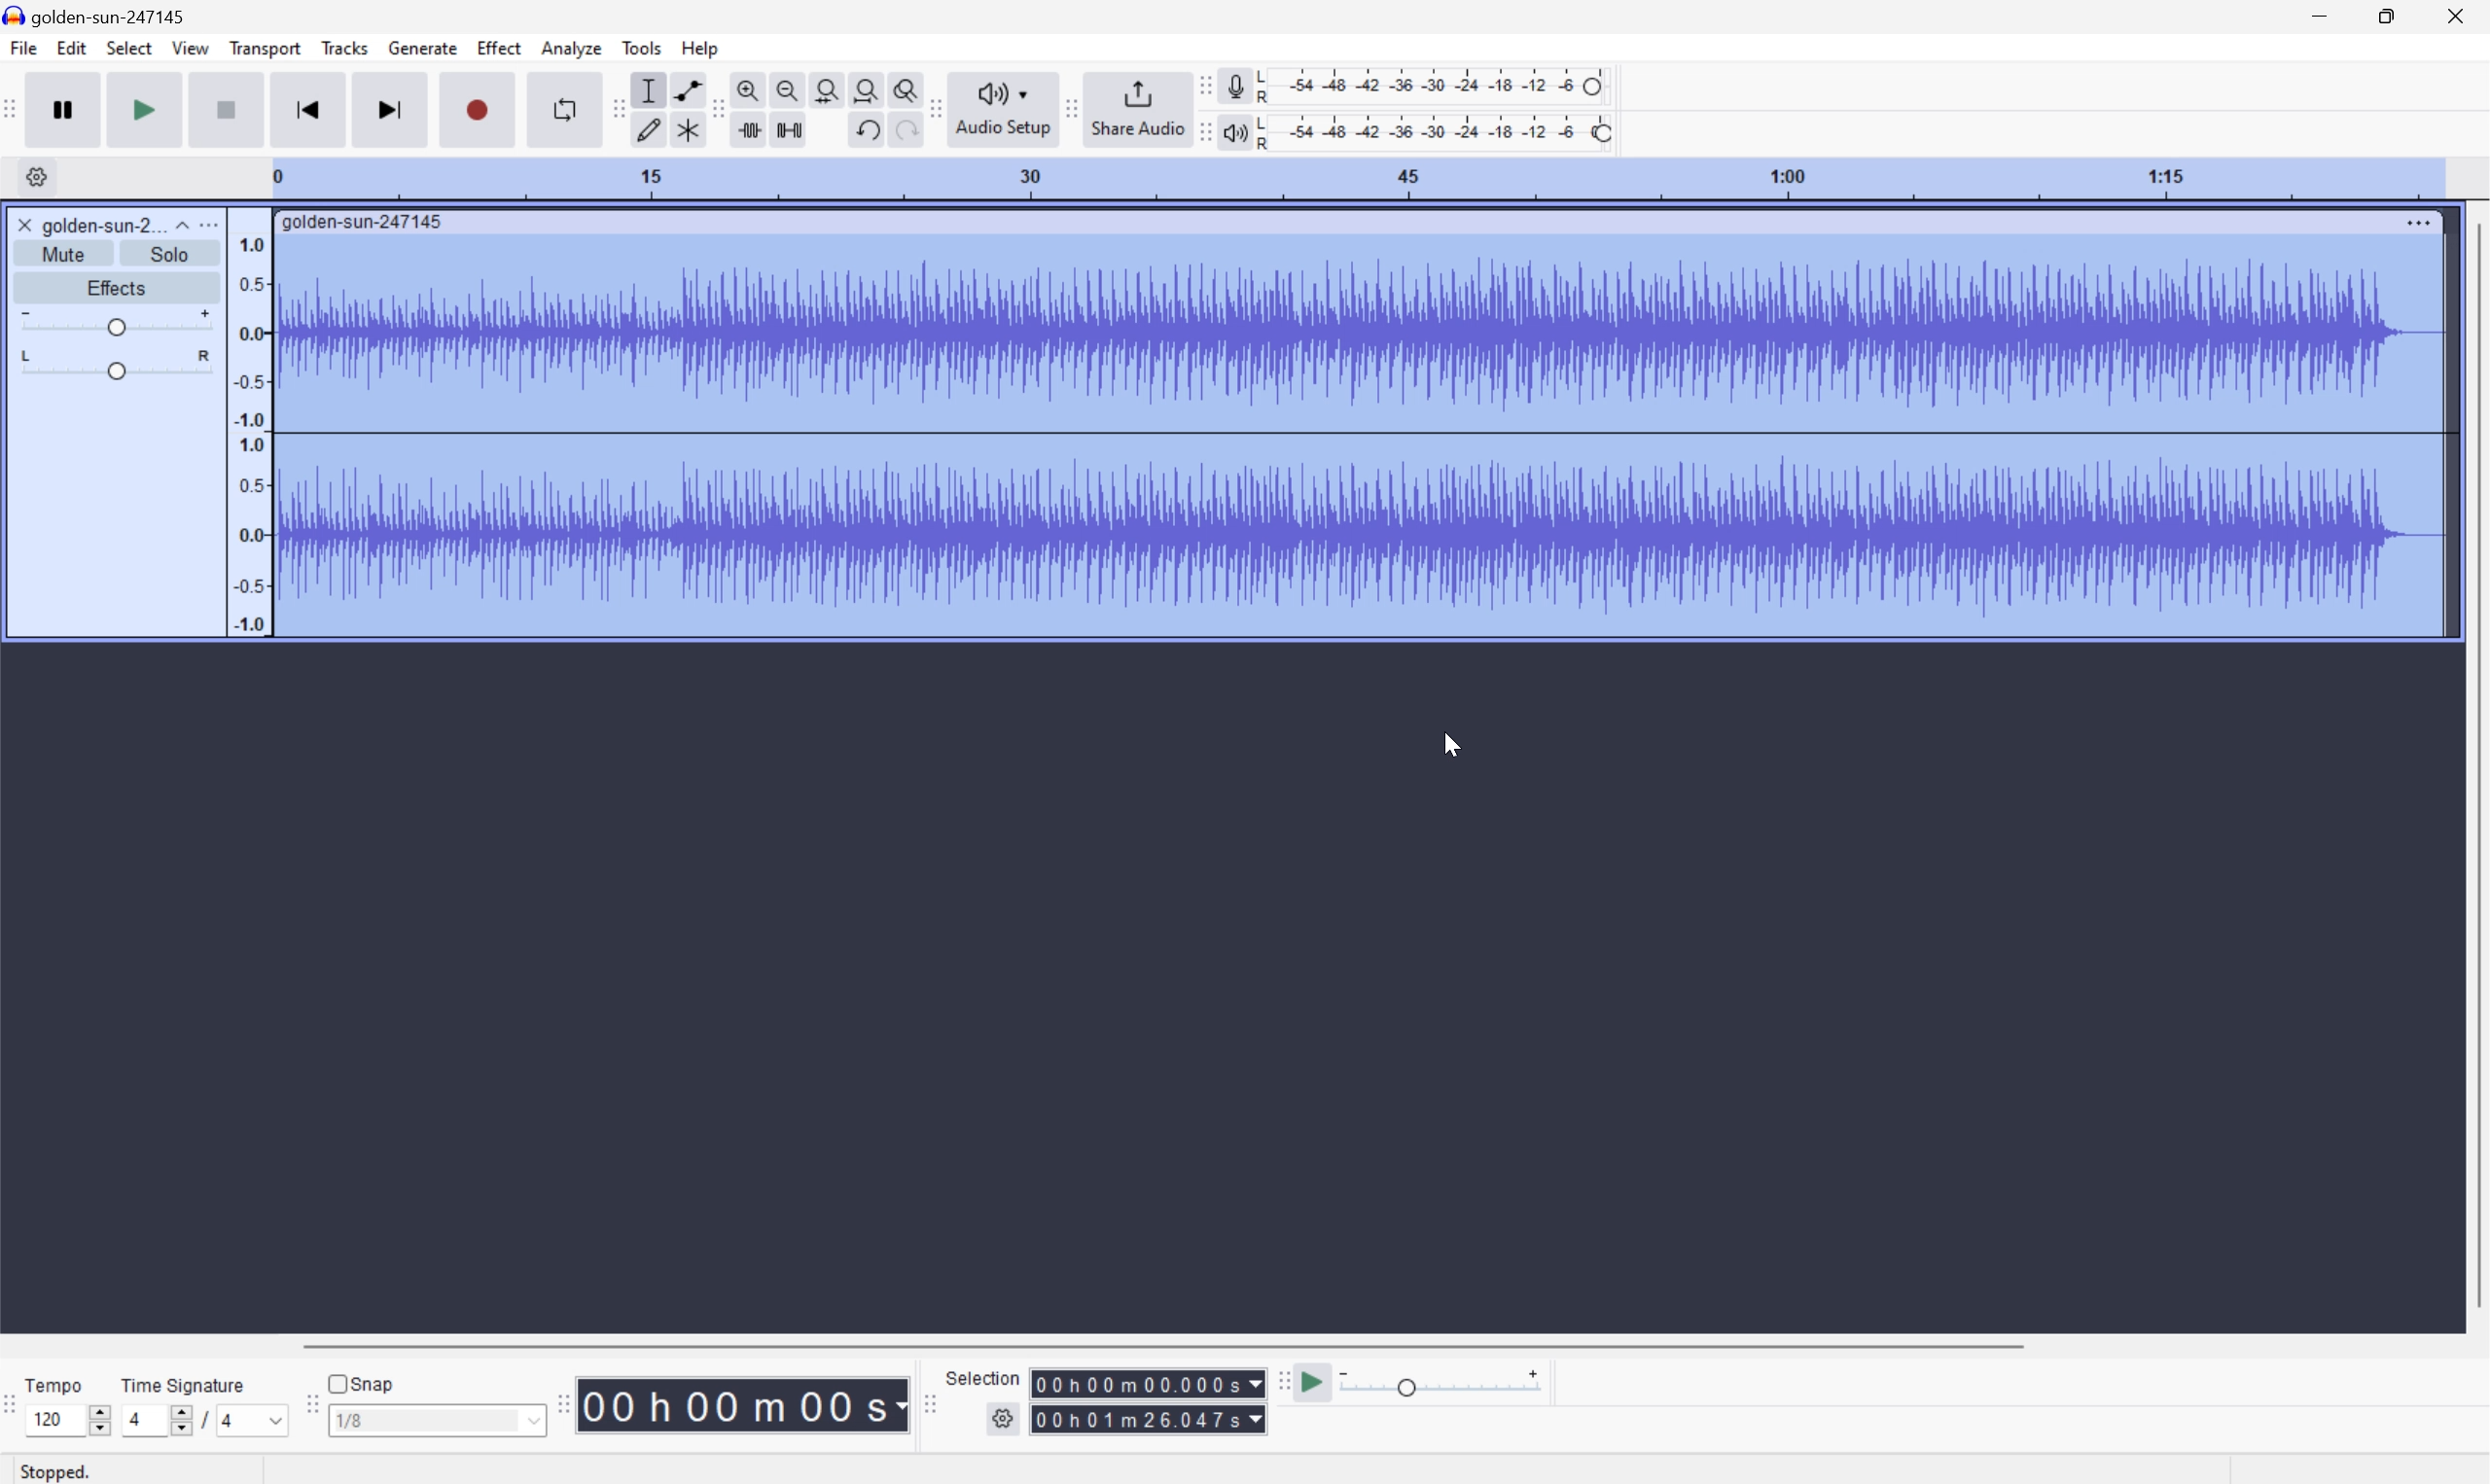  Describe the element at coordinates (307, 109) in the screenshot. I see `Skip to start` at that location.